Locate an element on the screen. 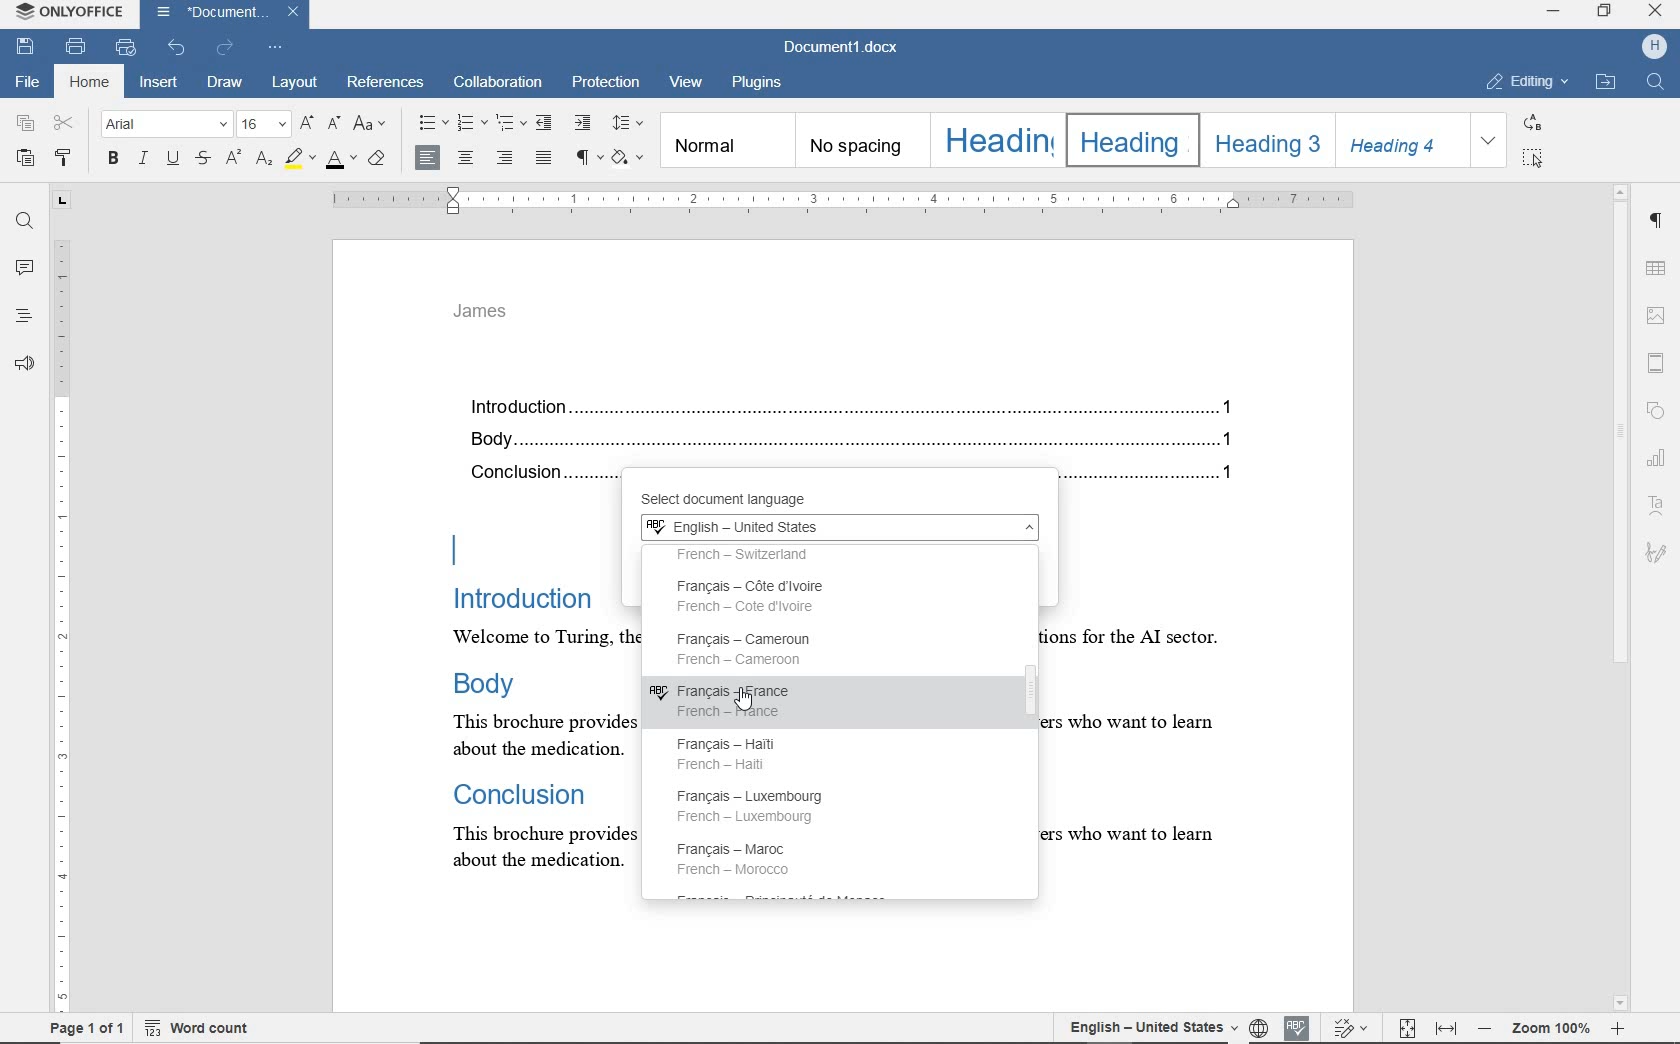  zoom out or zoom in is located at coordinates (1555, 1026).